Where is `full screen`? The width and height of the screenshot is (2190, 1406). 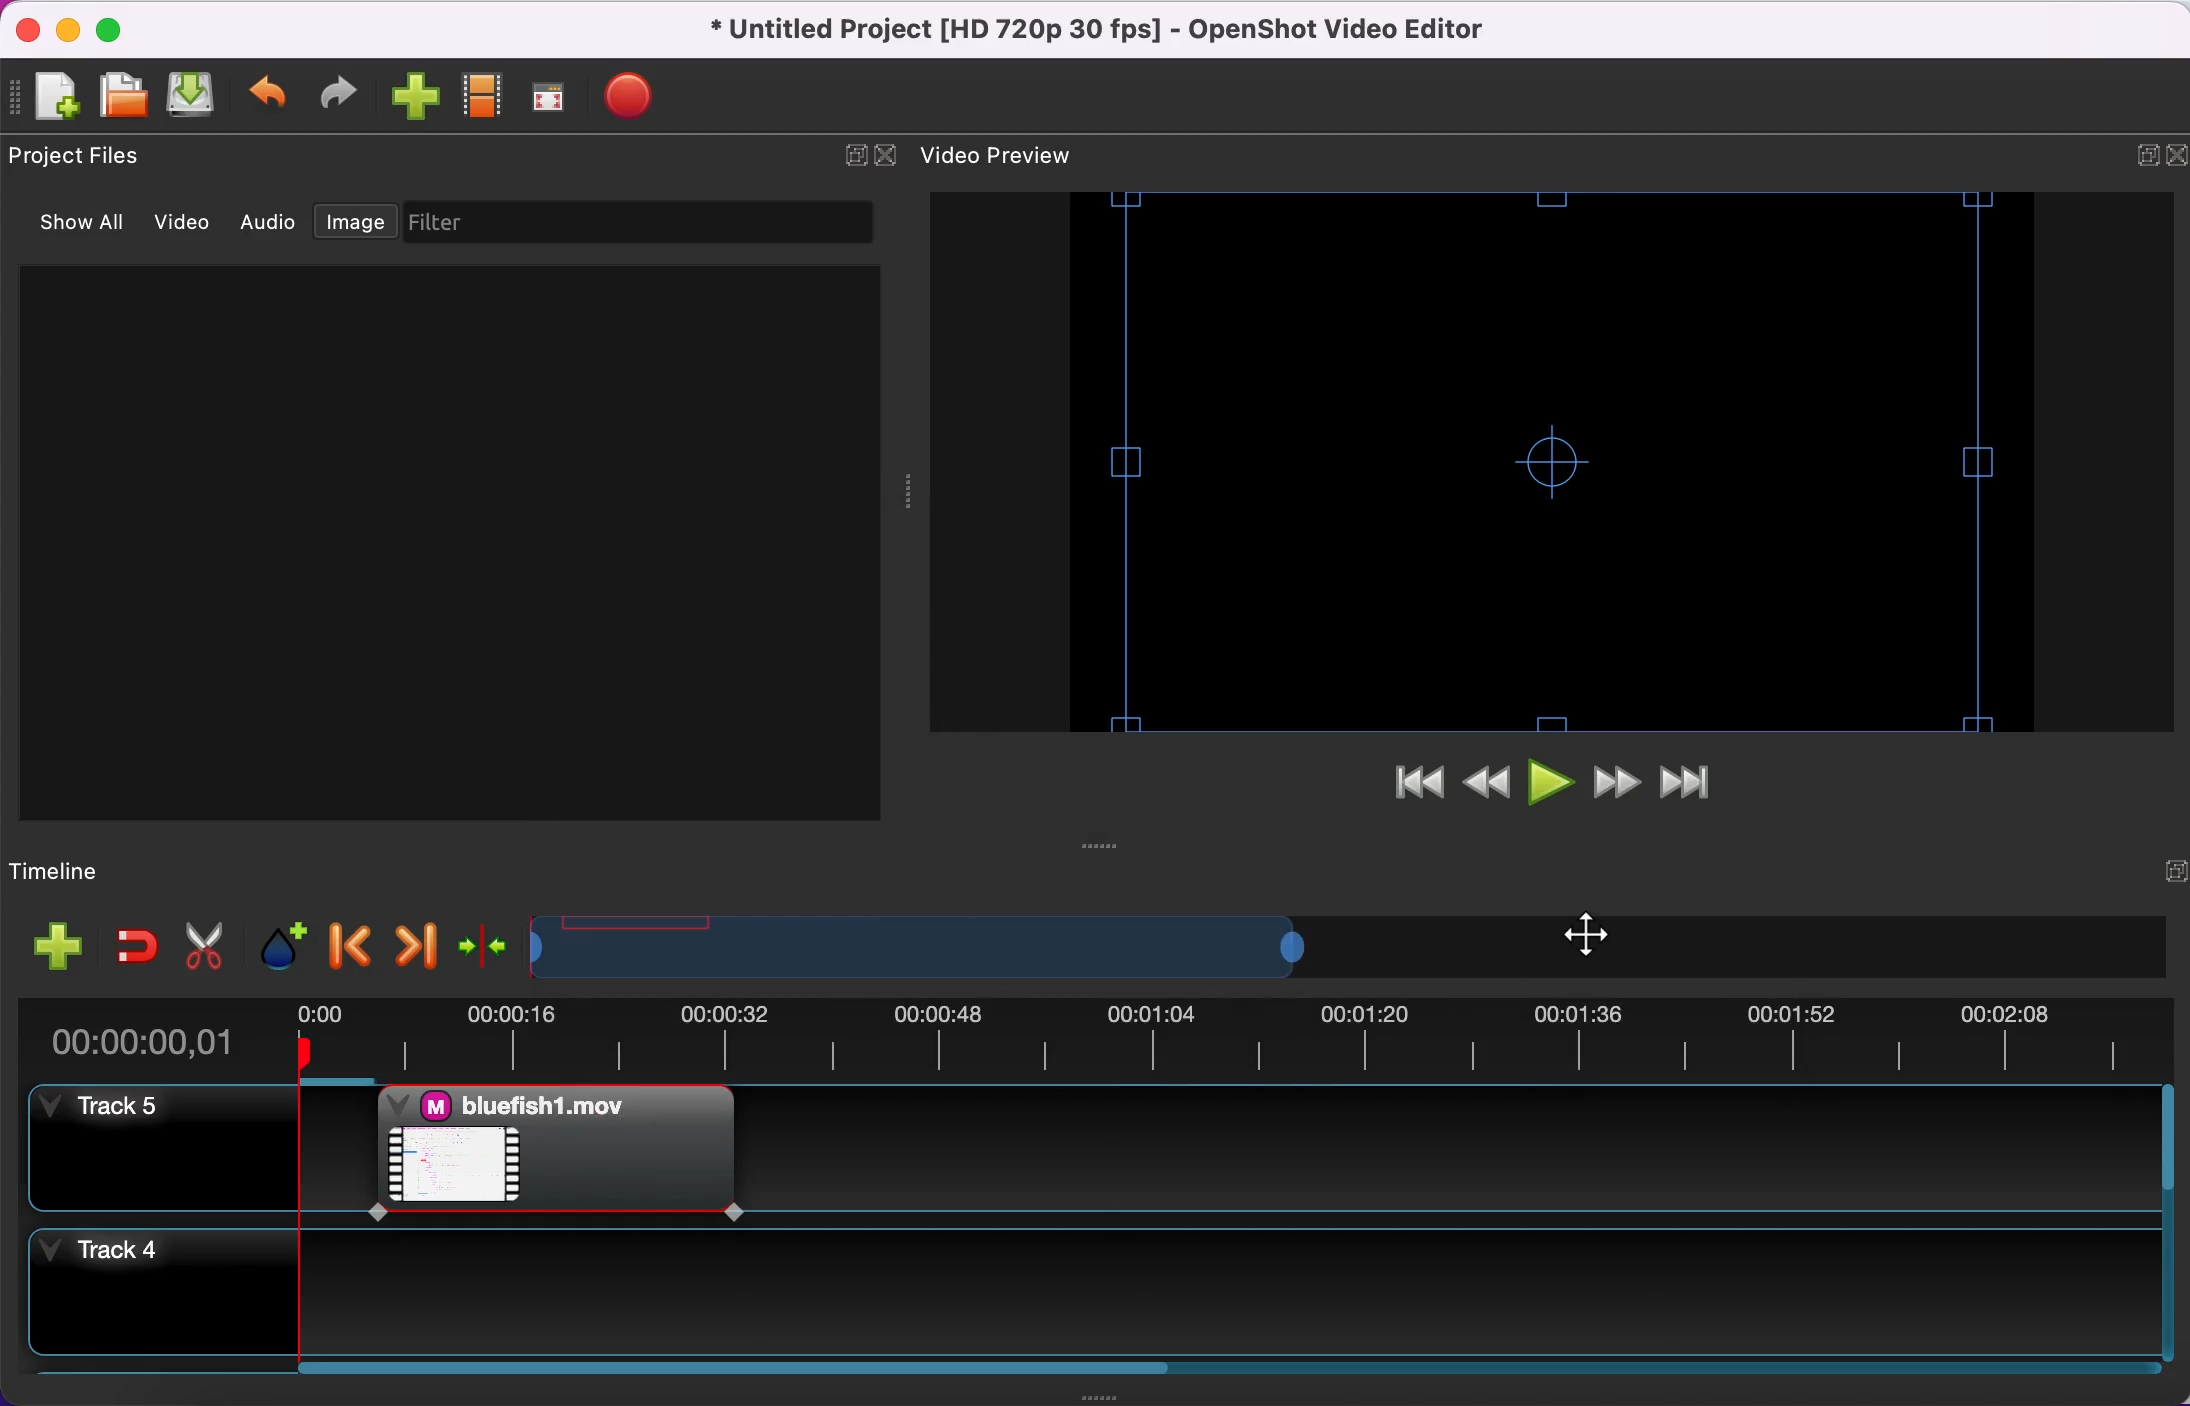 full screen is located at coordinates (557, 96).